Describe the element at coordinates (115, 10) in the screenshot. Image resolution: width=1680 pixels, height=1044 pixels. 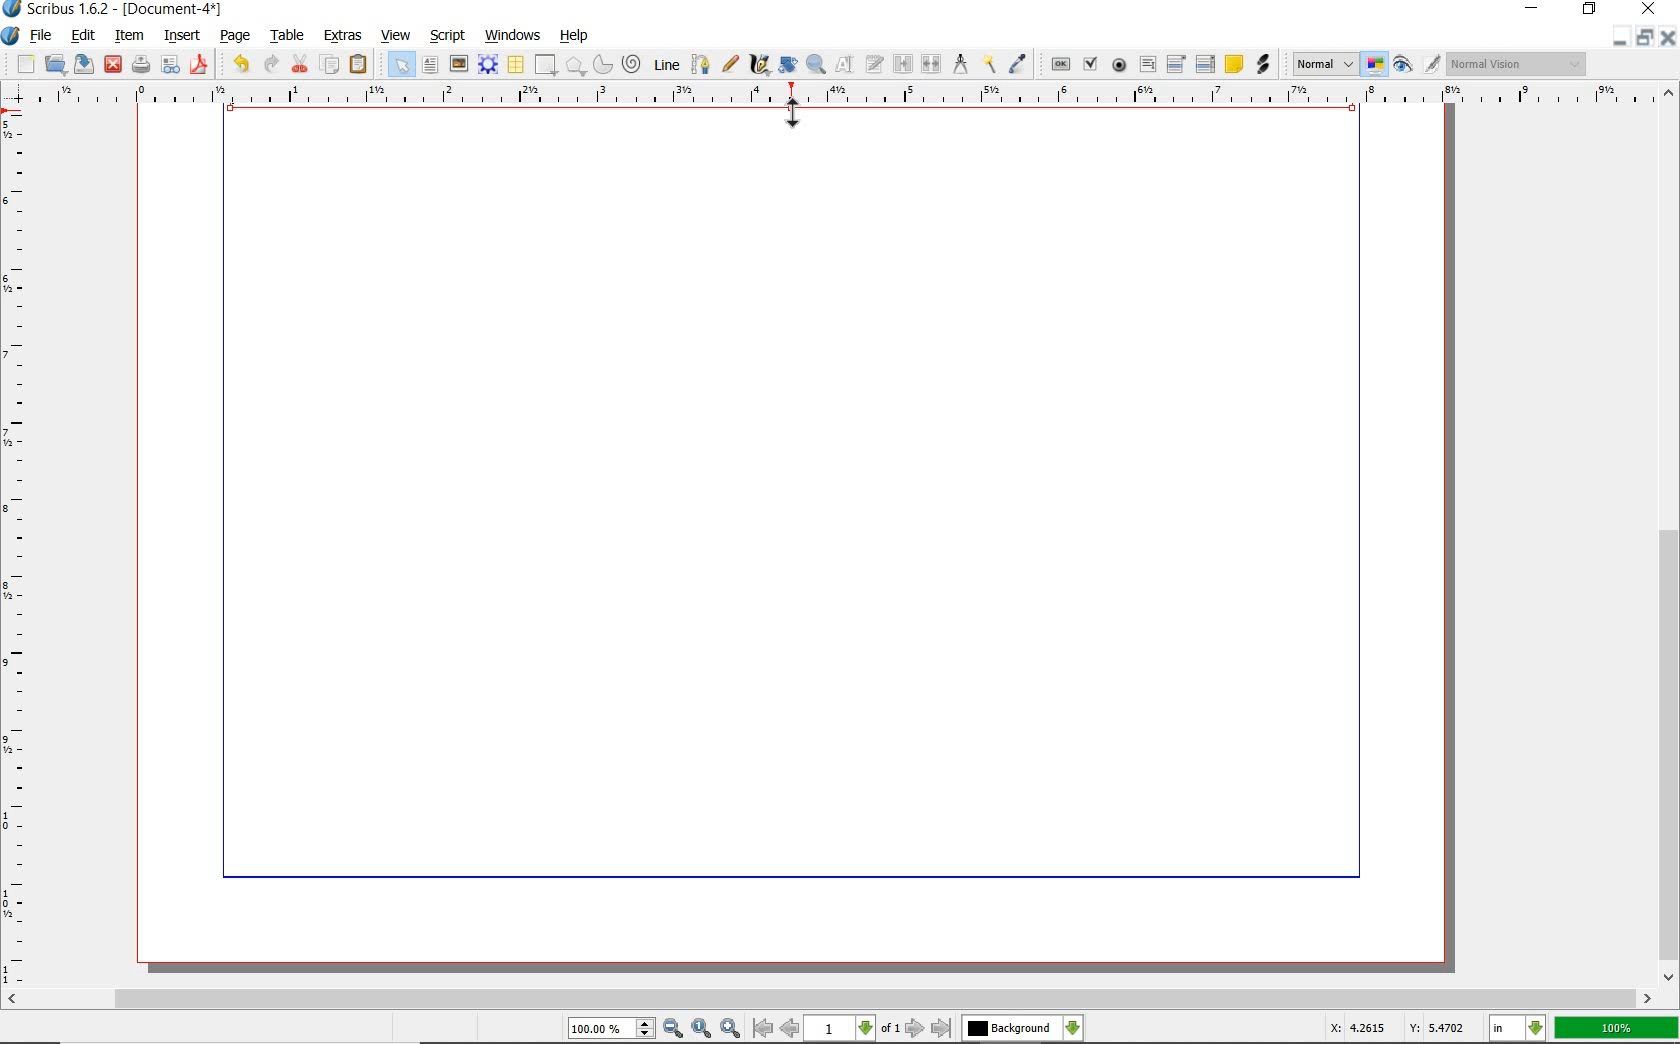
I see `Scribus 1.6.2 - [Document-4*]` at that location.